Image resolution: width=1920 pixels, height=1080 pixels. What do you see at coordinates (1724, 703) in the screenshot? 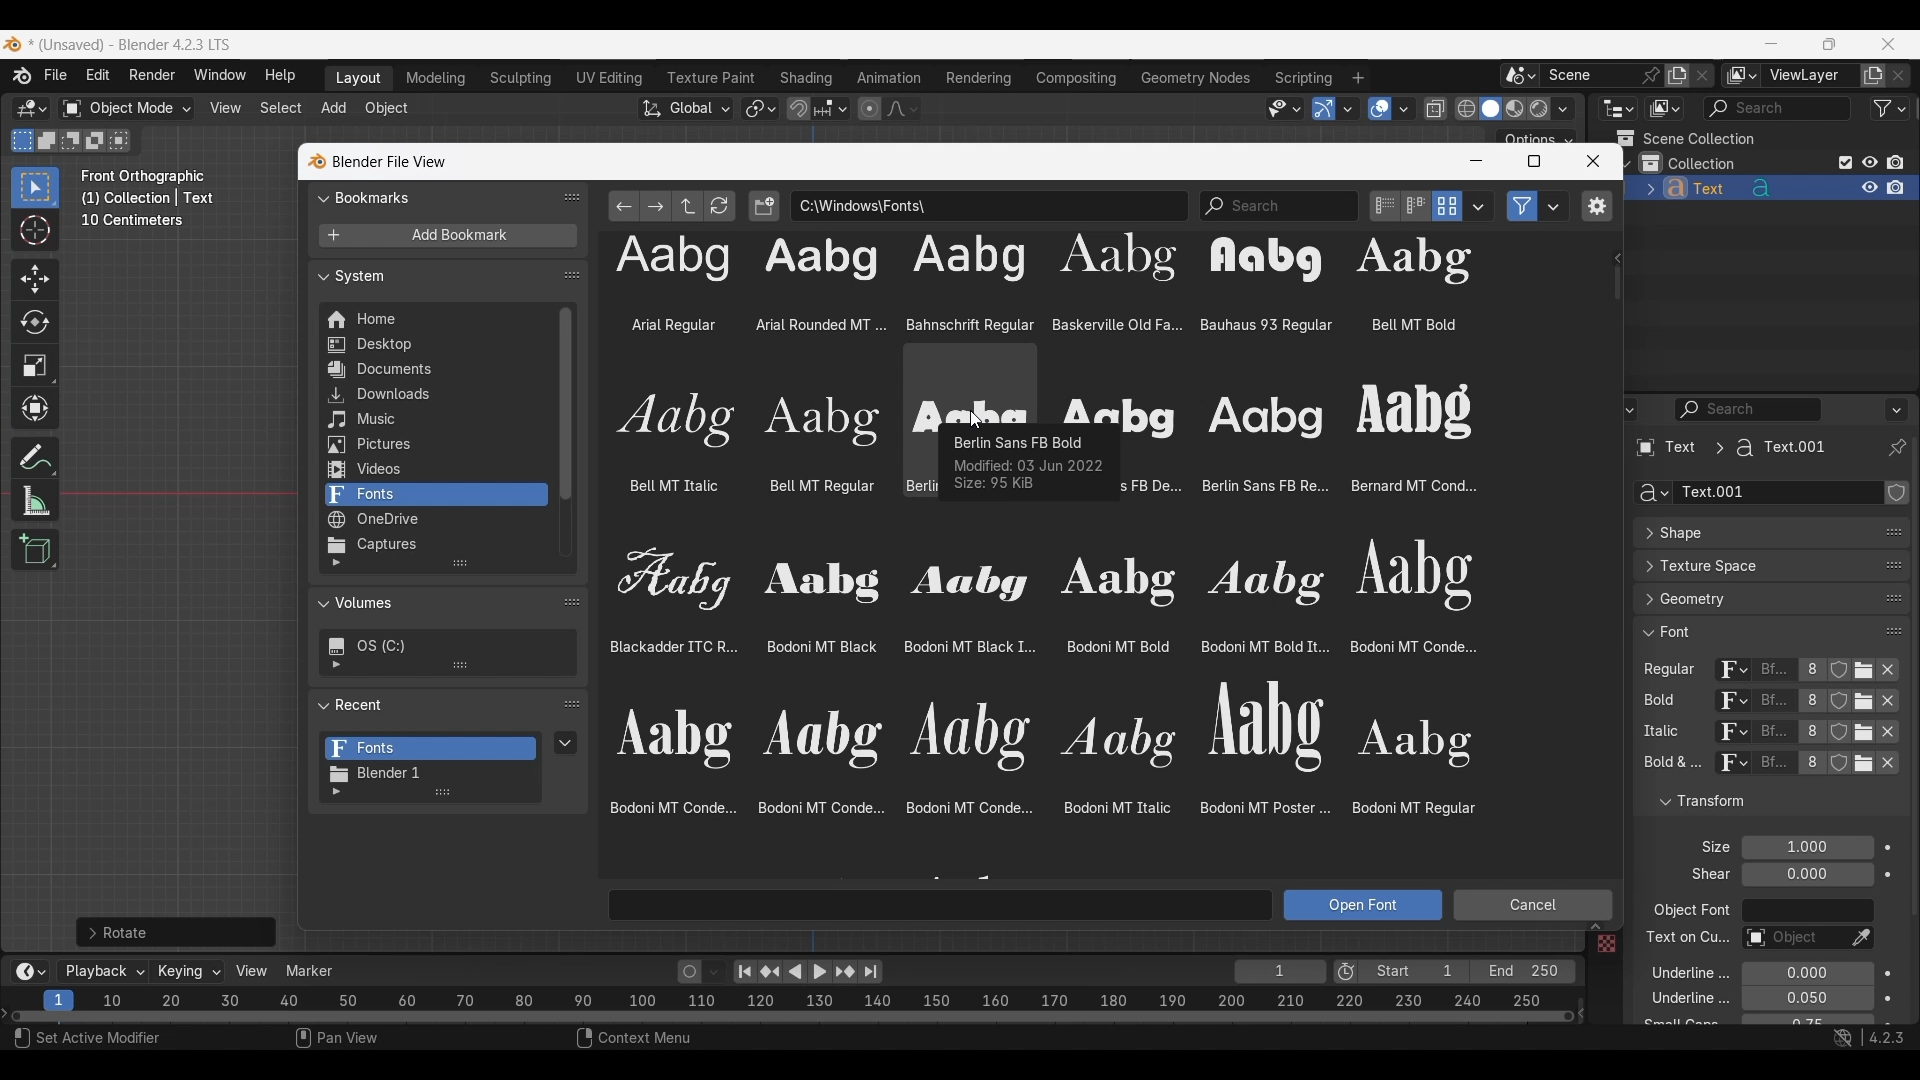
I see `Browse ID data` at bounding box center [1724, 703].